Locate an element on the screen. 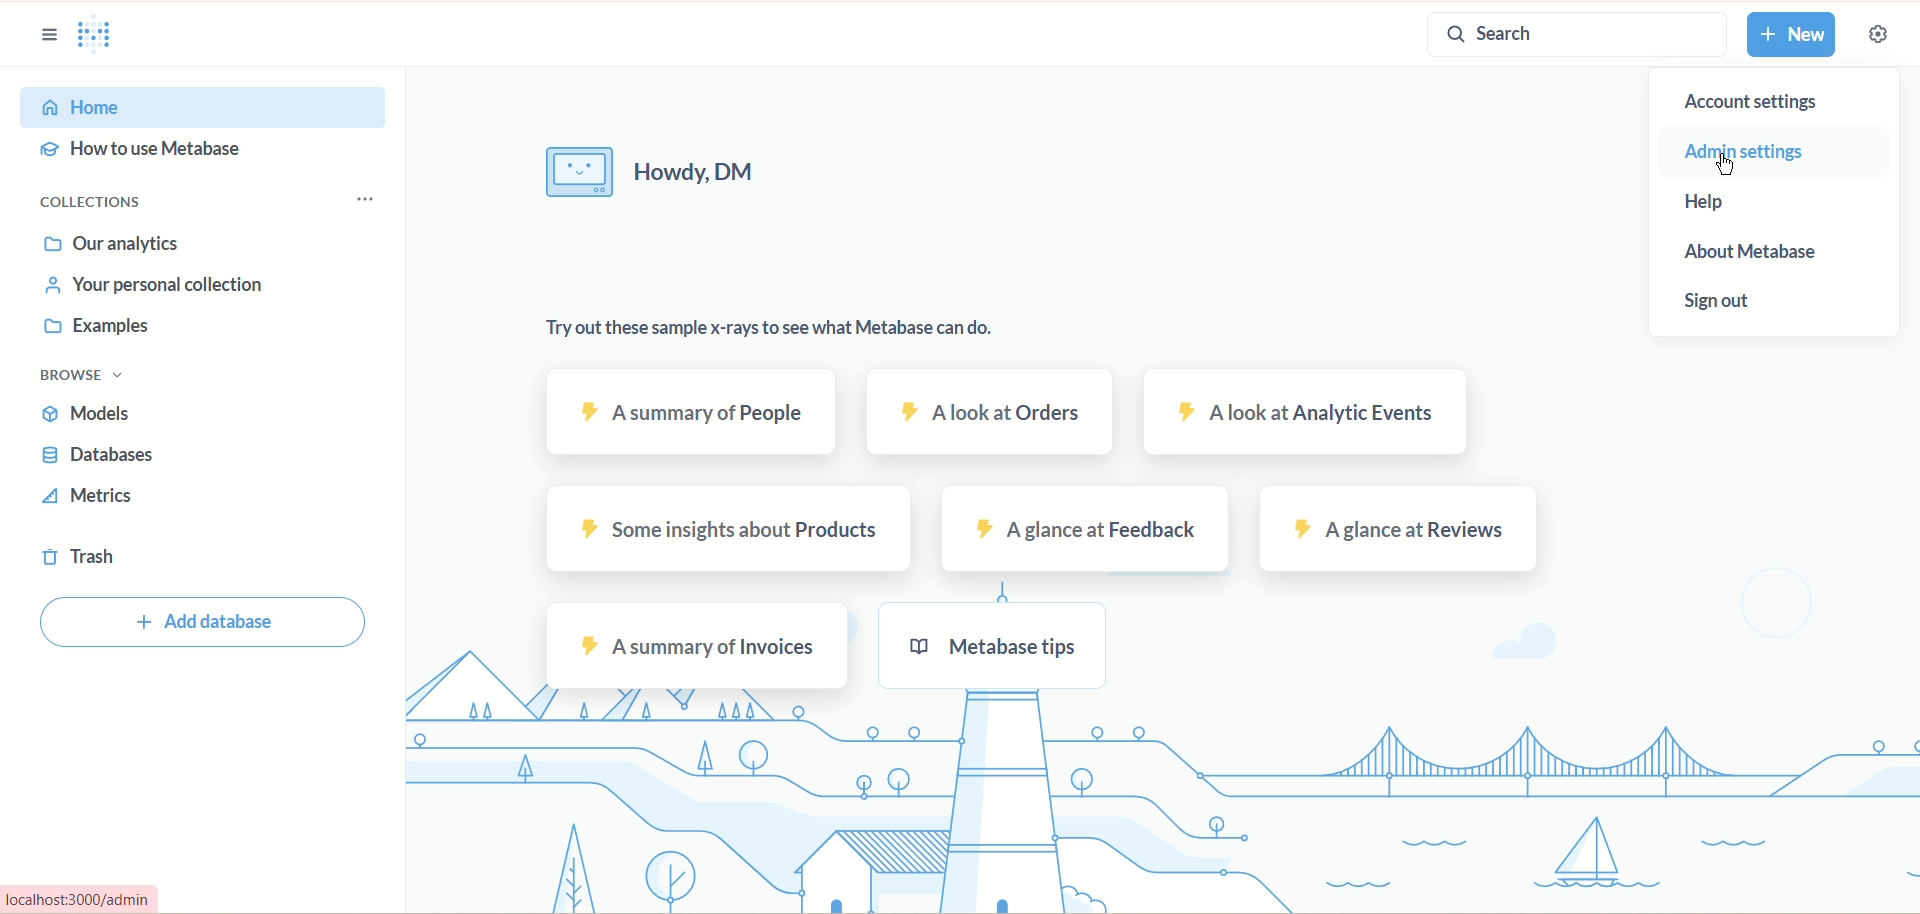 The height and width of the screenshot is (914, 1920). a glance at feedback is located at coordinates (1083, 530).